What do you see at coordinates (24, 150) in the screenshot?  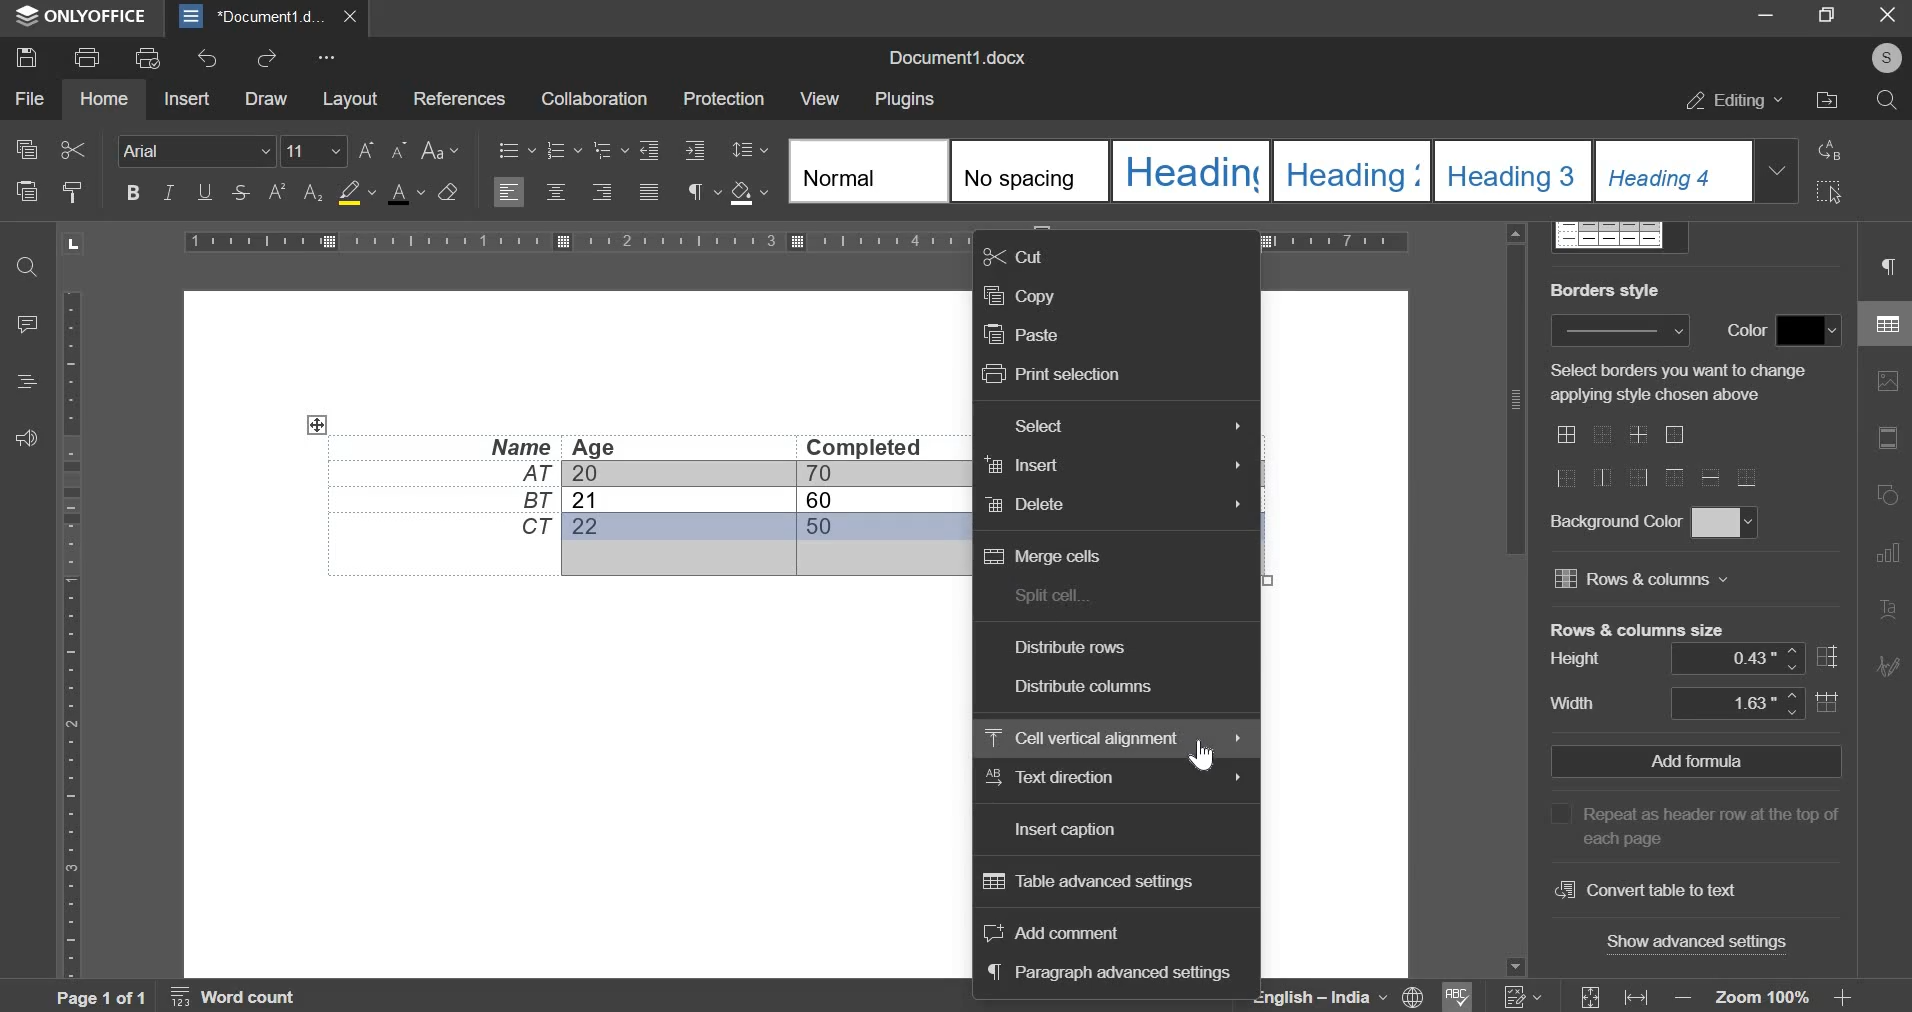 I see `copy` at bounding box center [24, 150].